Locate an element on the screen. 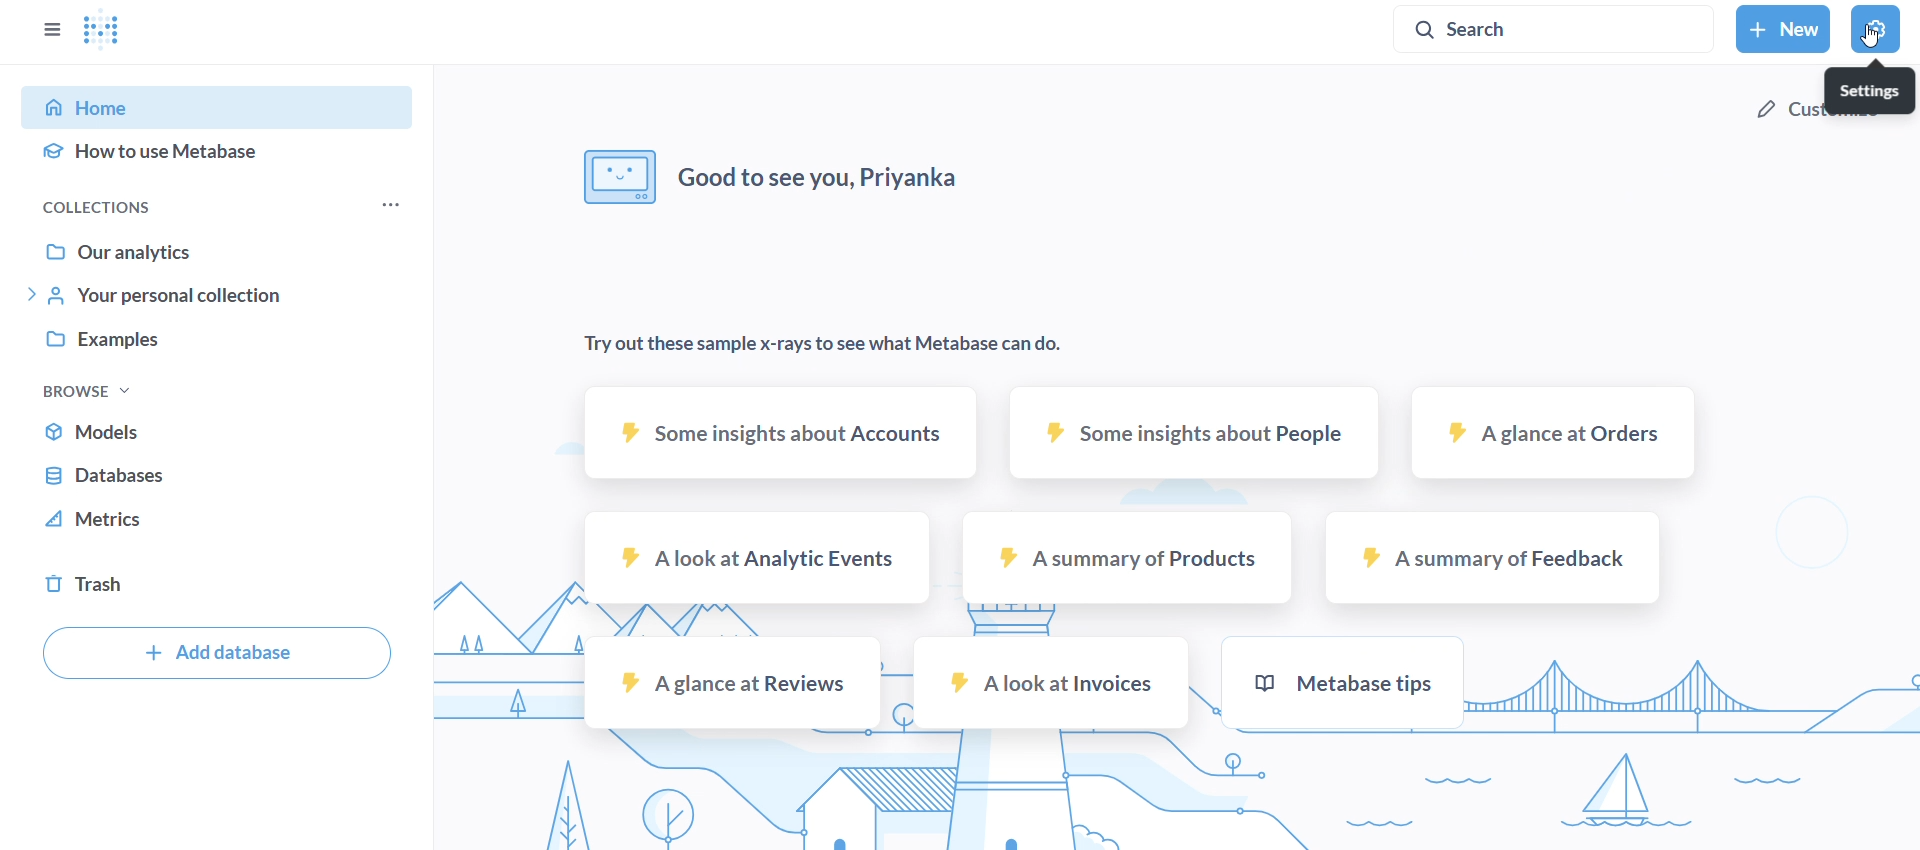 Image resolution: width=1920 pixels, height=850 pixels. cursor is located at coordinates (1869, 38).